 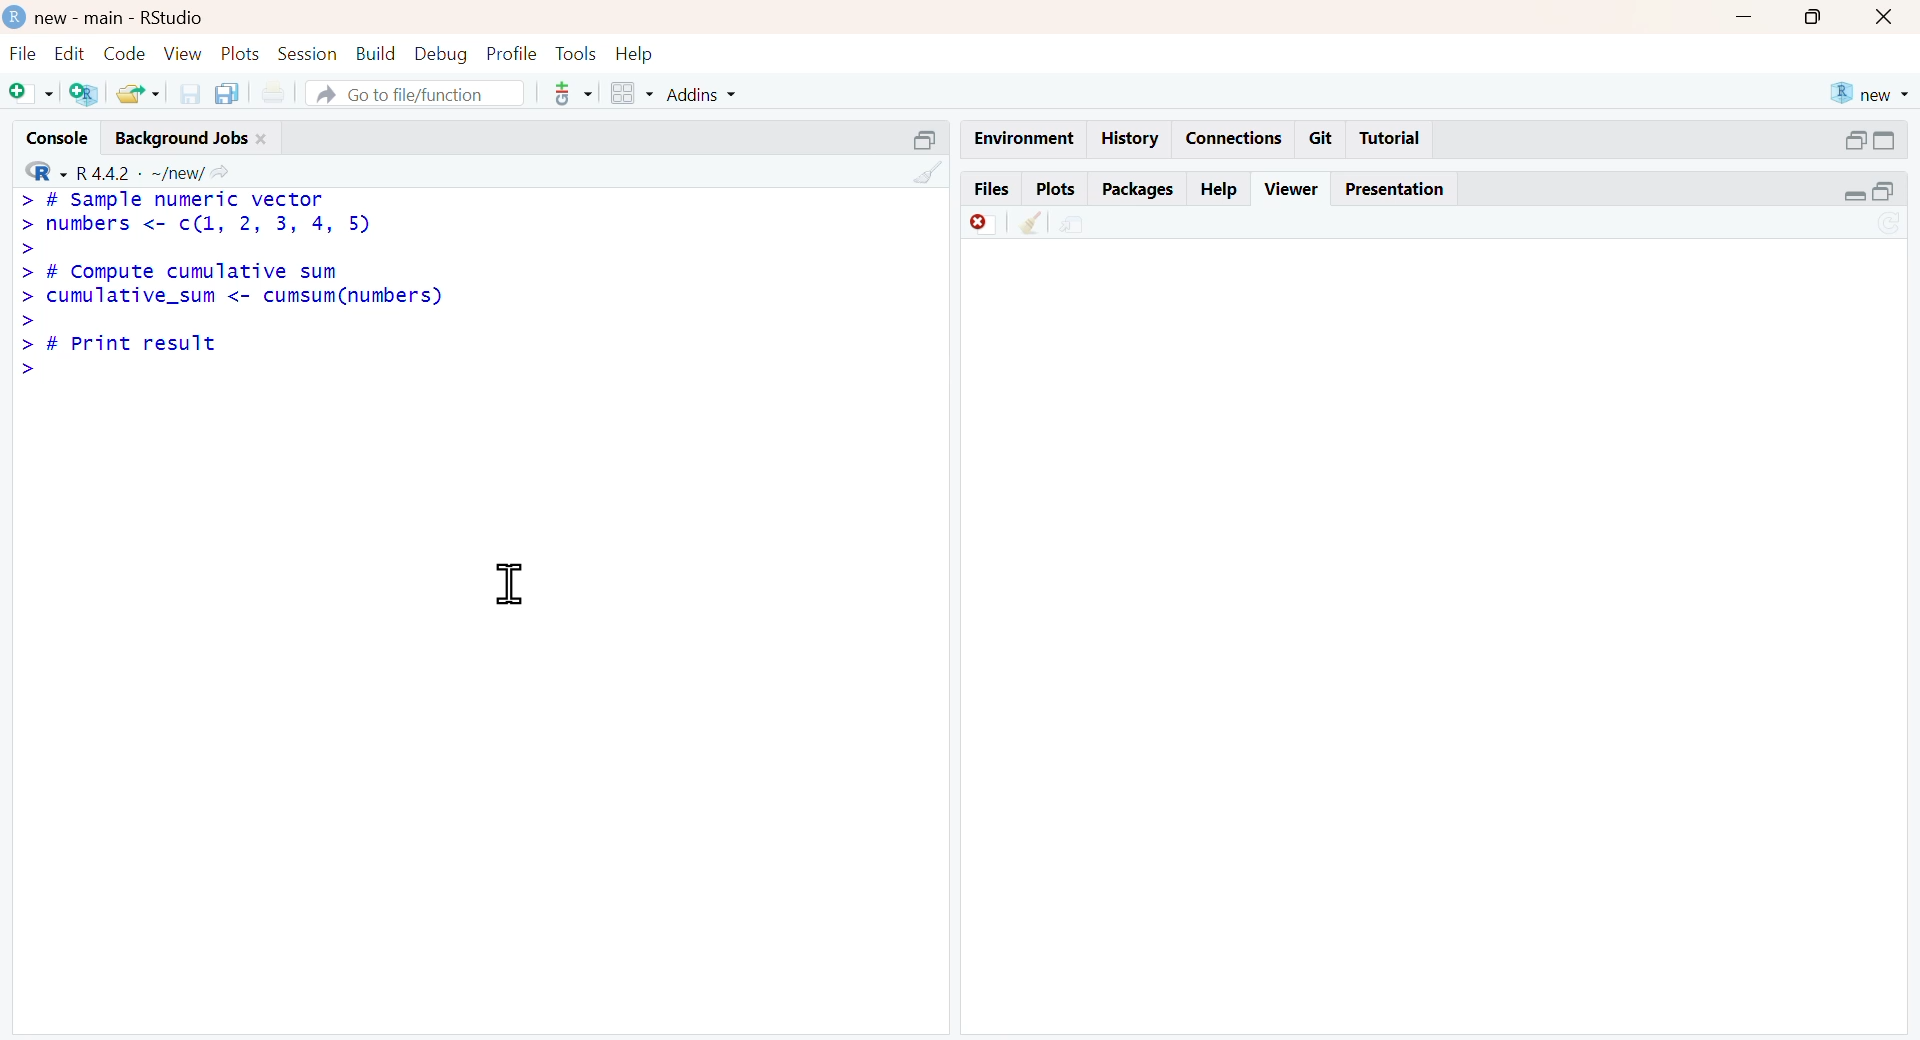 I want to click on R, so click(x=47, y=170).